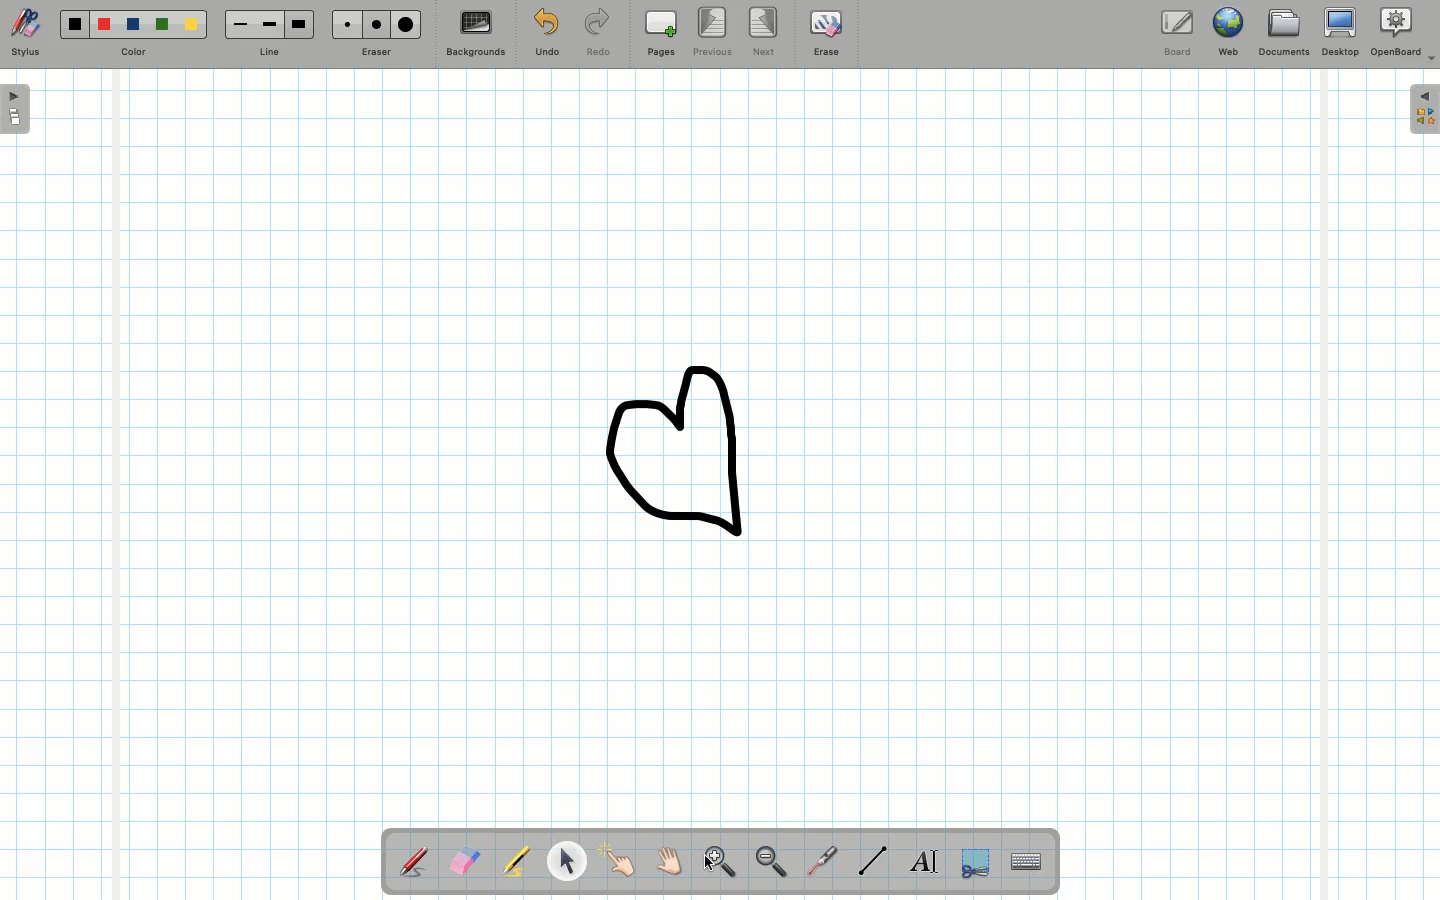 The width and height of the screenshot is (1440, 900). Describe the element at coordinates (1424, 110) in the screenshot. I see `Expand folder` at that location.